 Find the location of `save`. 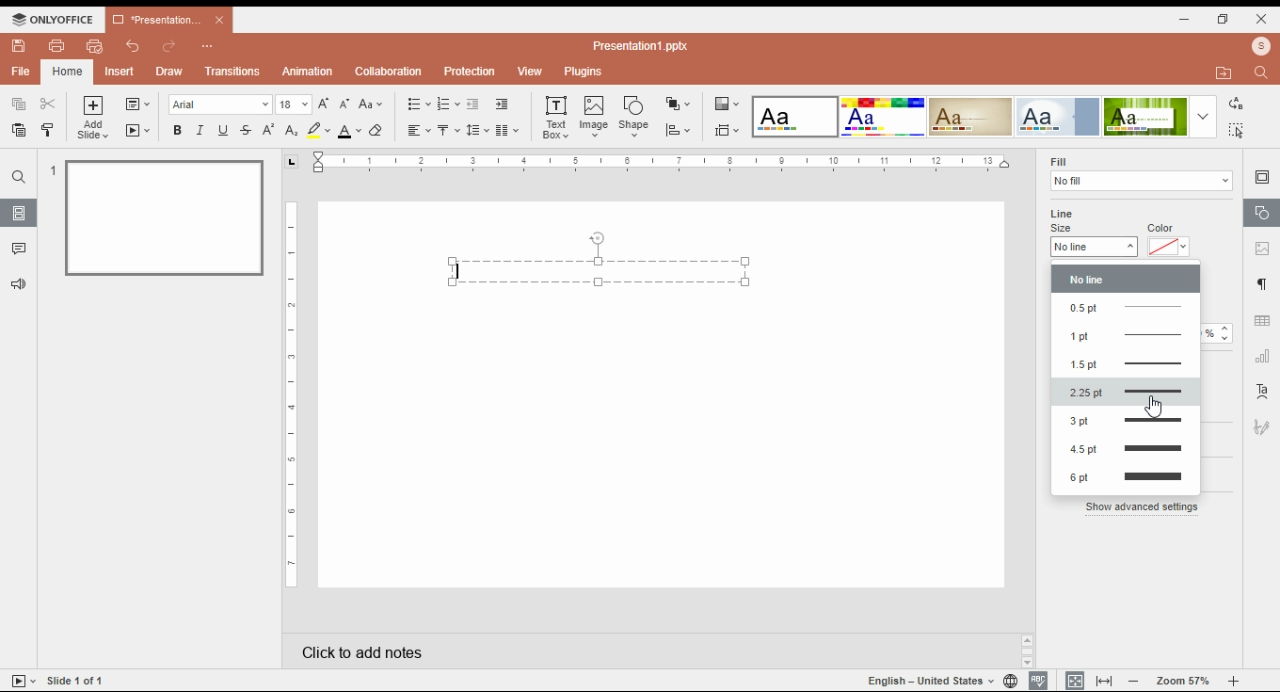

save is located at coordinates (20, 46).